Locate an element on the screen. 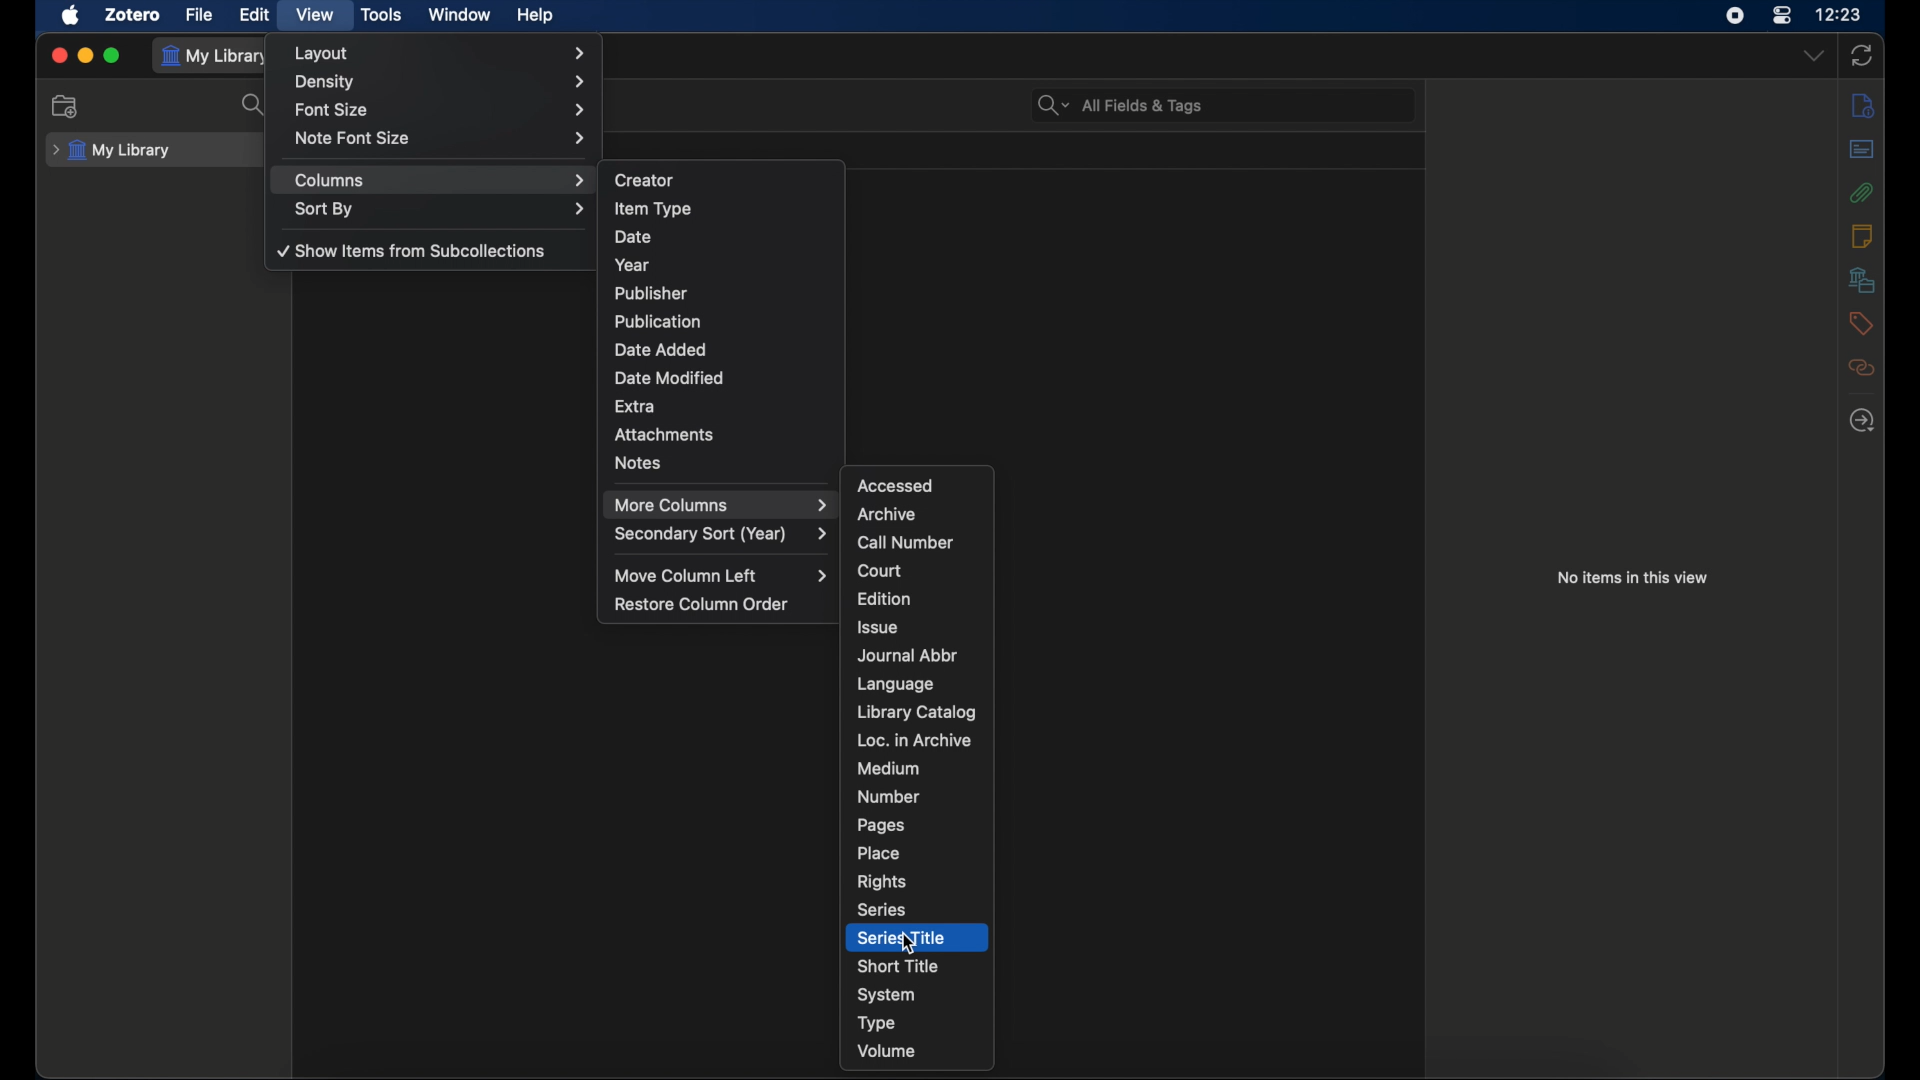 This screenshot has width=1920, height=1080. search is located at coordinates (256, 105).